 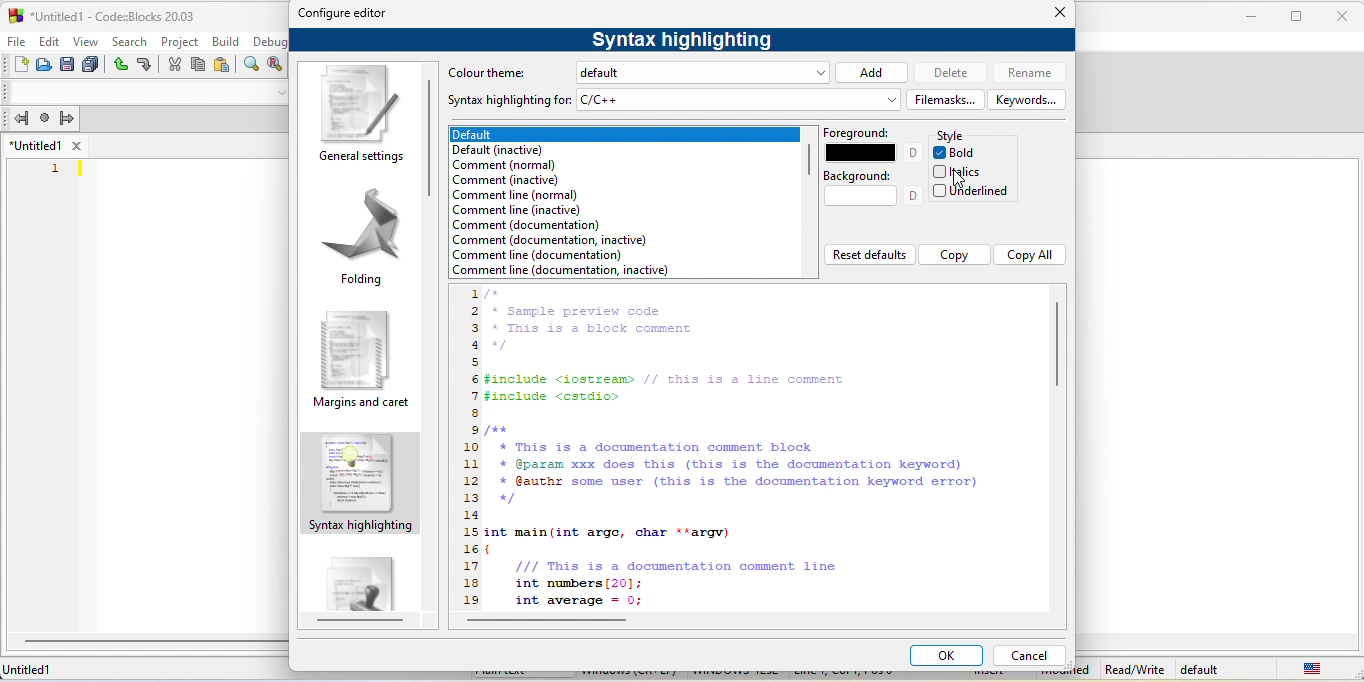 What do you see at coordinates (1313, 668) in the screenshot?
I see `united state` at bounding box center [1313, 668].